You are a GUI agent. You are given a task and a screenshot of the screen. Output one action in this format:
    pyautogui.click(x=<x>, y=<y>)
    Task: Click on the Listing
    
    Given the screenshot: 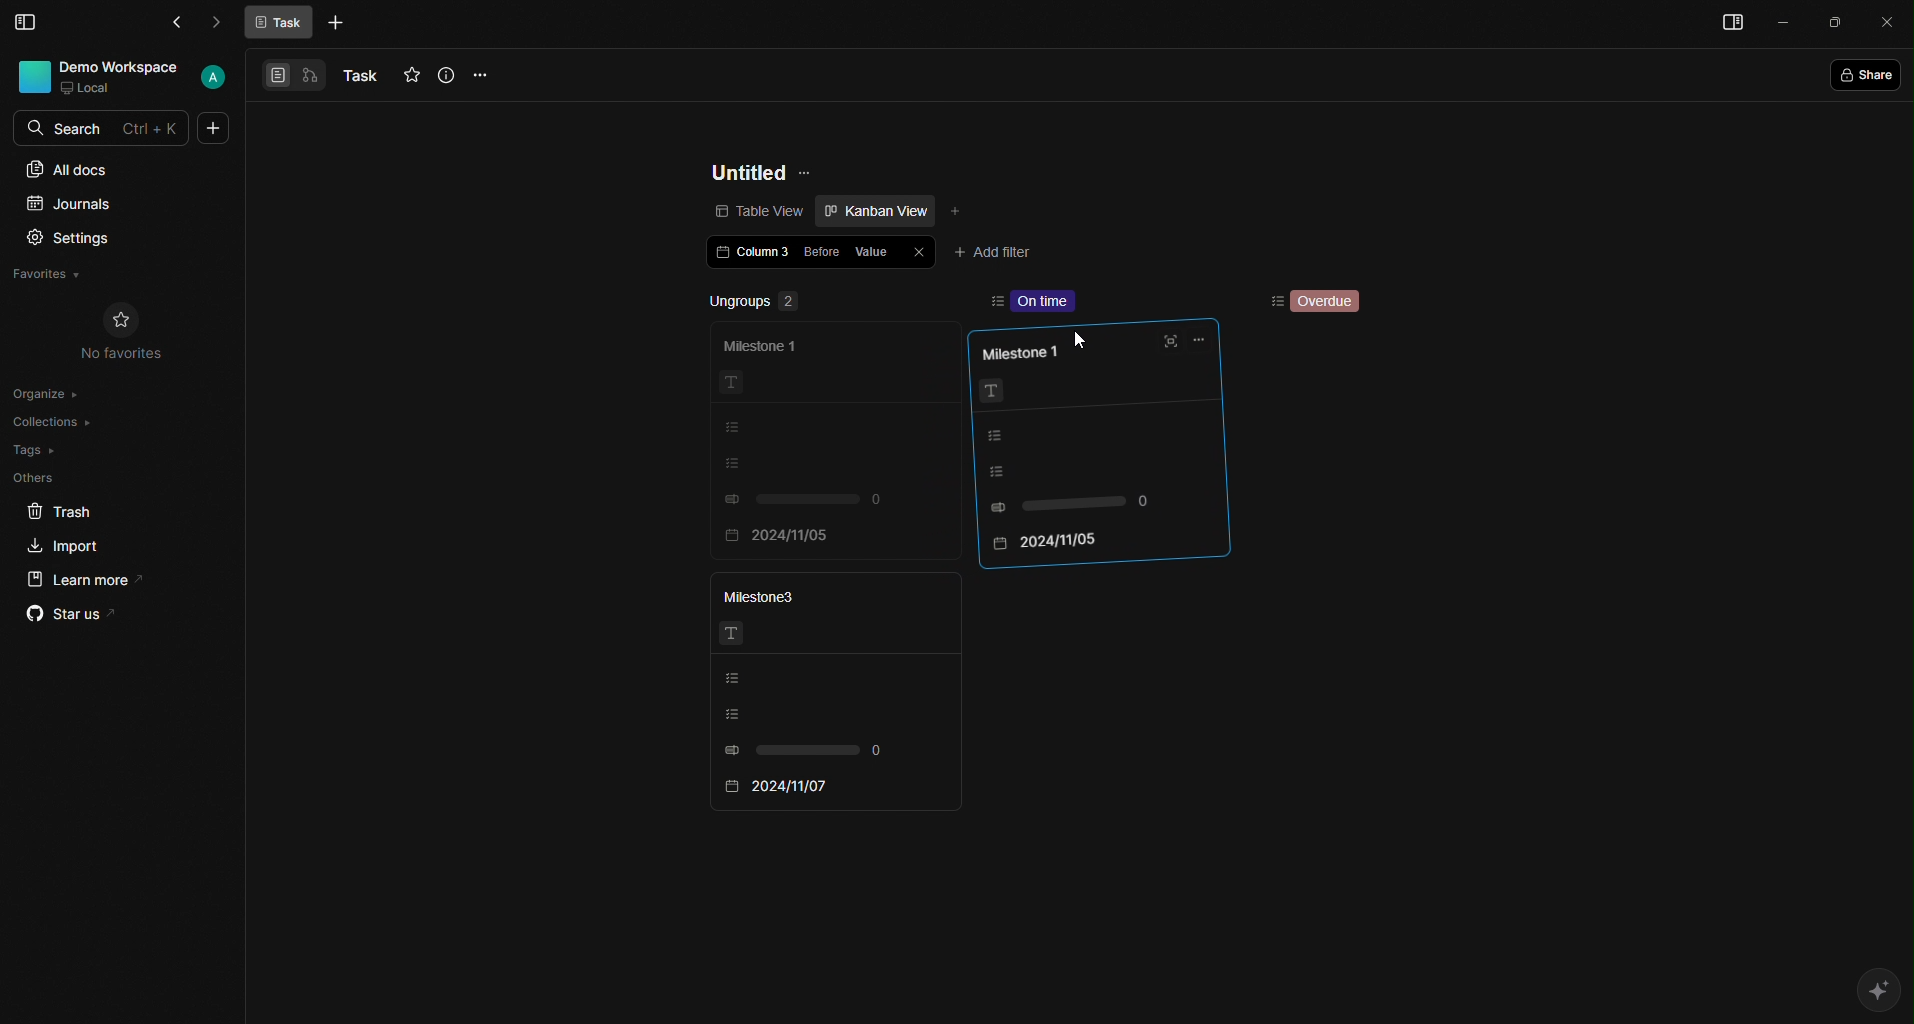 What is the action you would take?
    pyautogui.click(x=1001, y=473)
    